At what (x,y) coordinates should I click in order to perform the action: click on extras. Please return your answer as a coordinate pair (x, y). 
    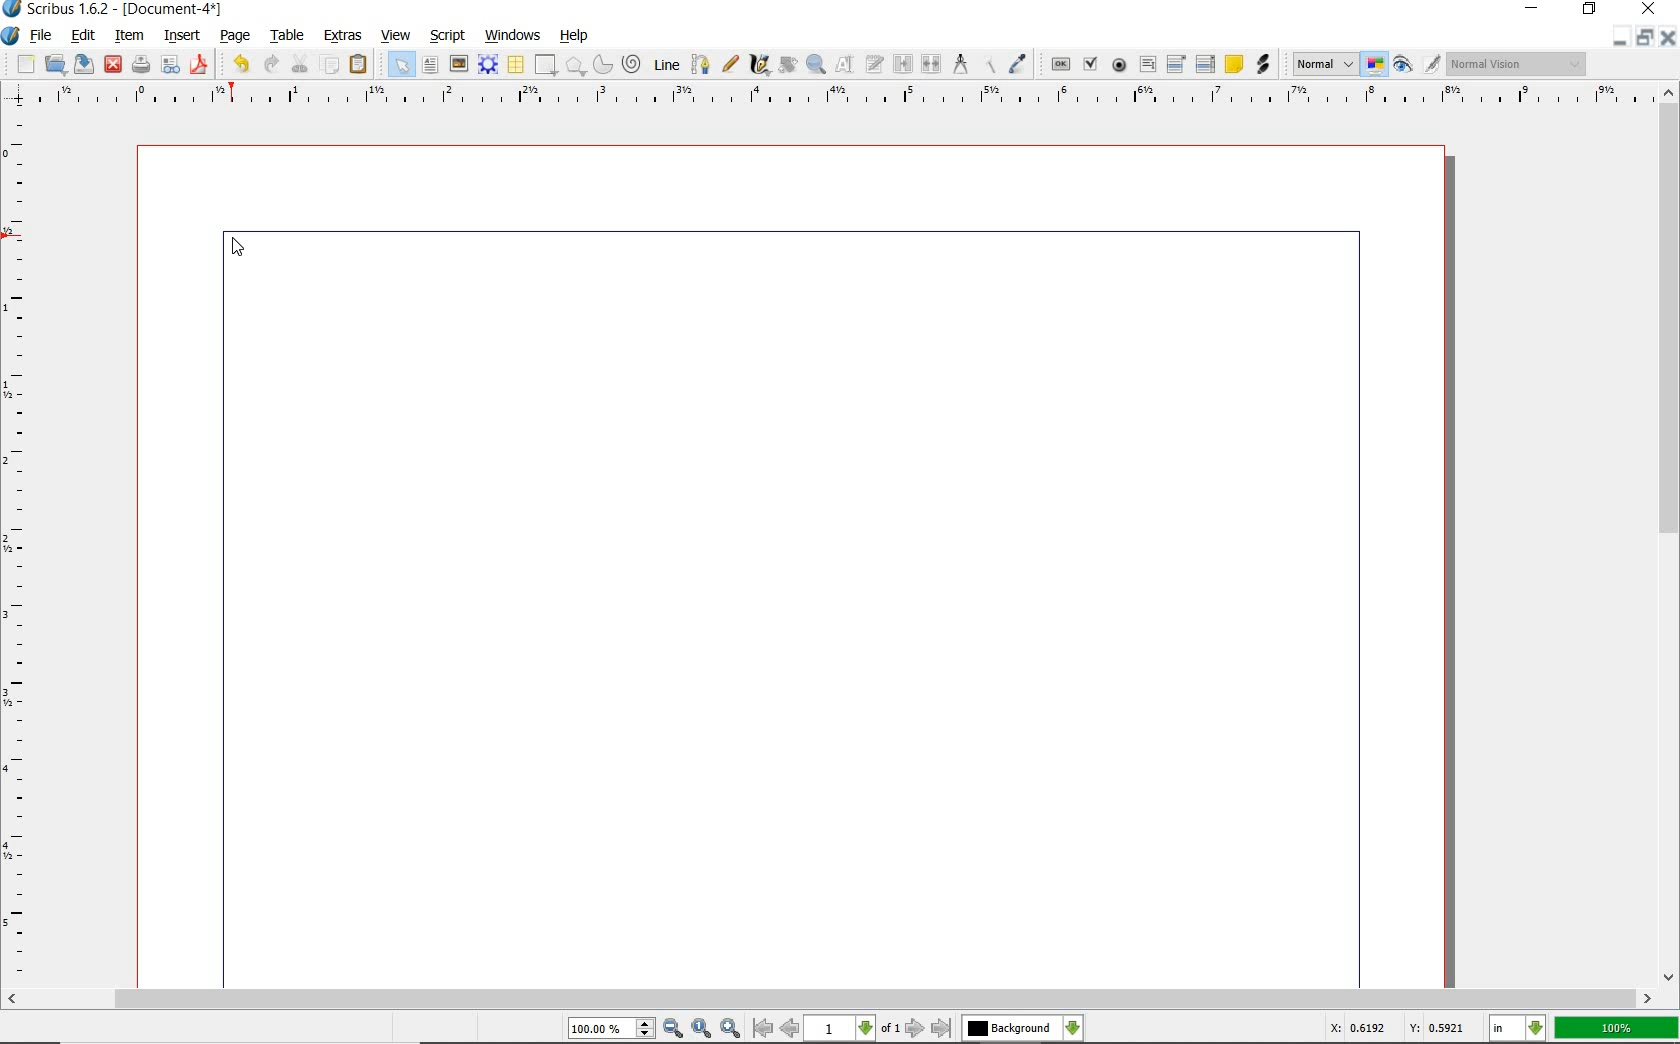
    Looking at the image, I should click on (341, 36).